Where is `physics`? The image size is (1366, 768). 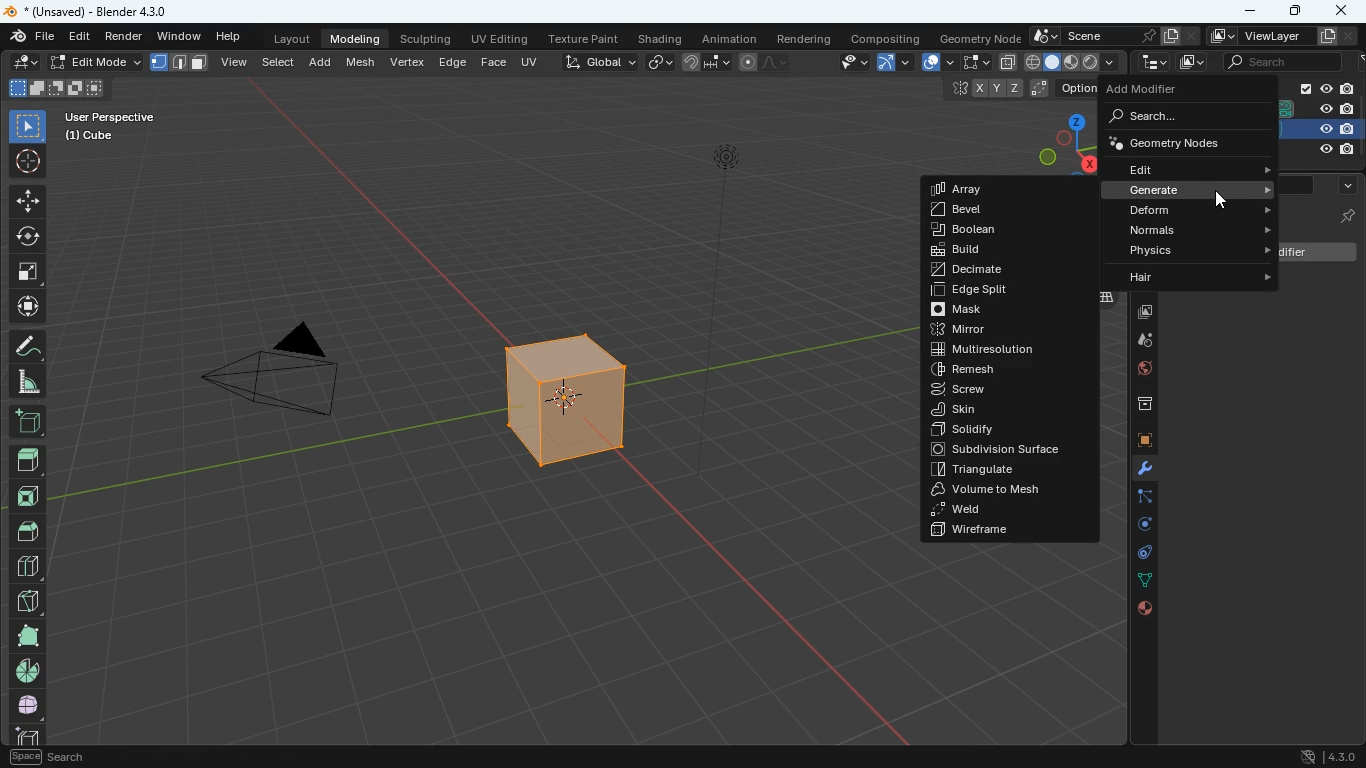
physics is located at coordinates (1181, 251).